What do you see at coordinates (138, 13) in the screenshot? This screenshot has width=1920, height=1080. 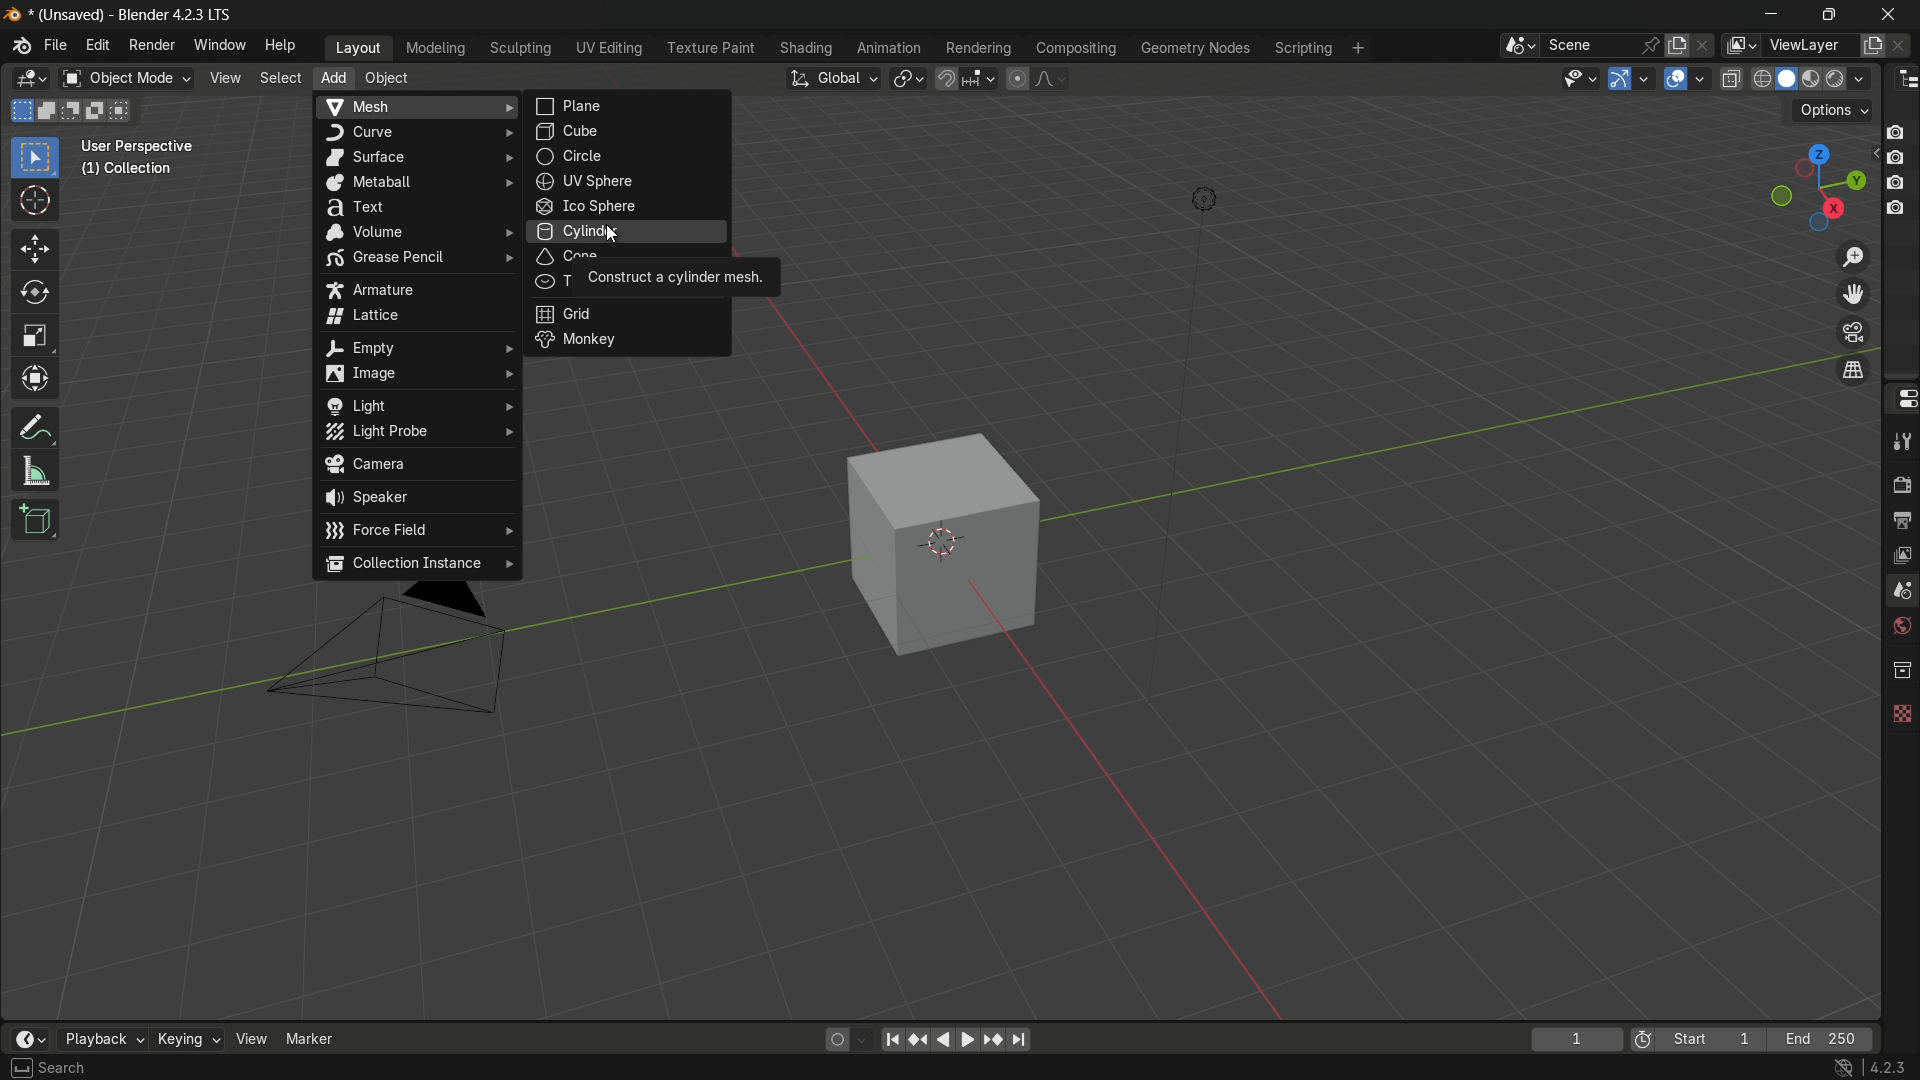 I see `unsaved blender 4.2.3 lts` at bounding box center [138, 13].